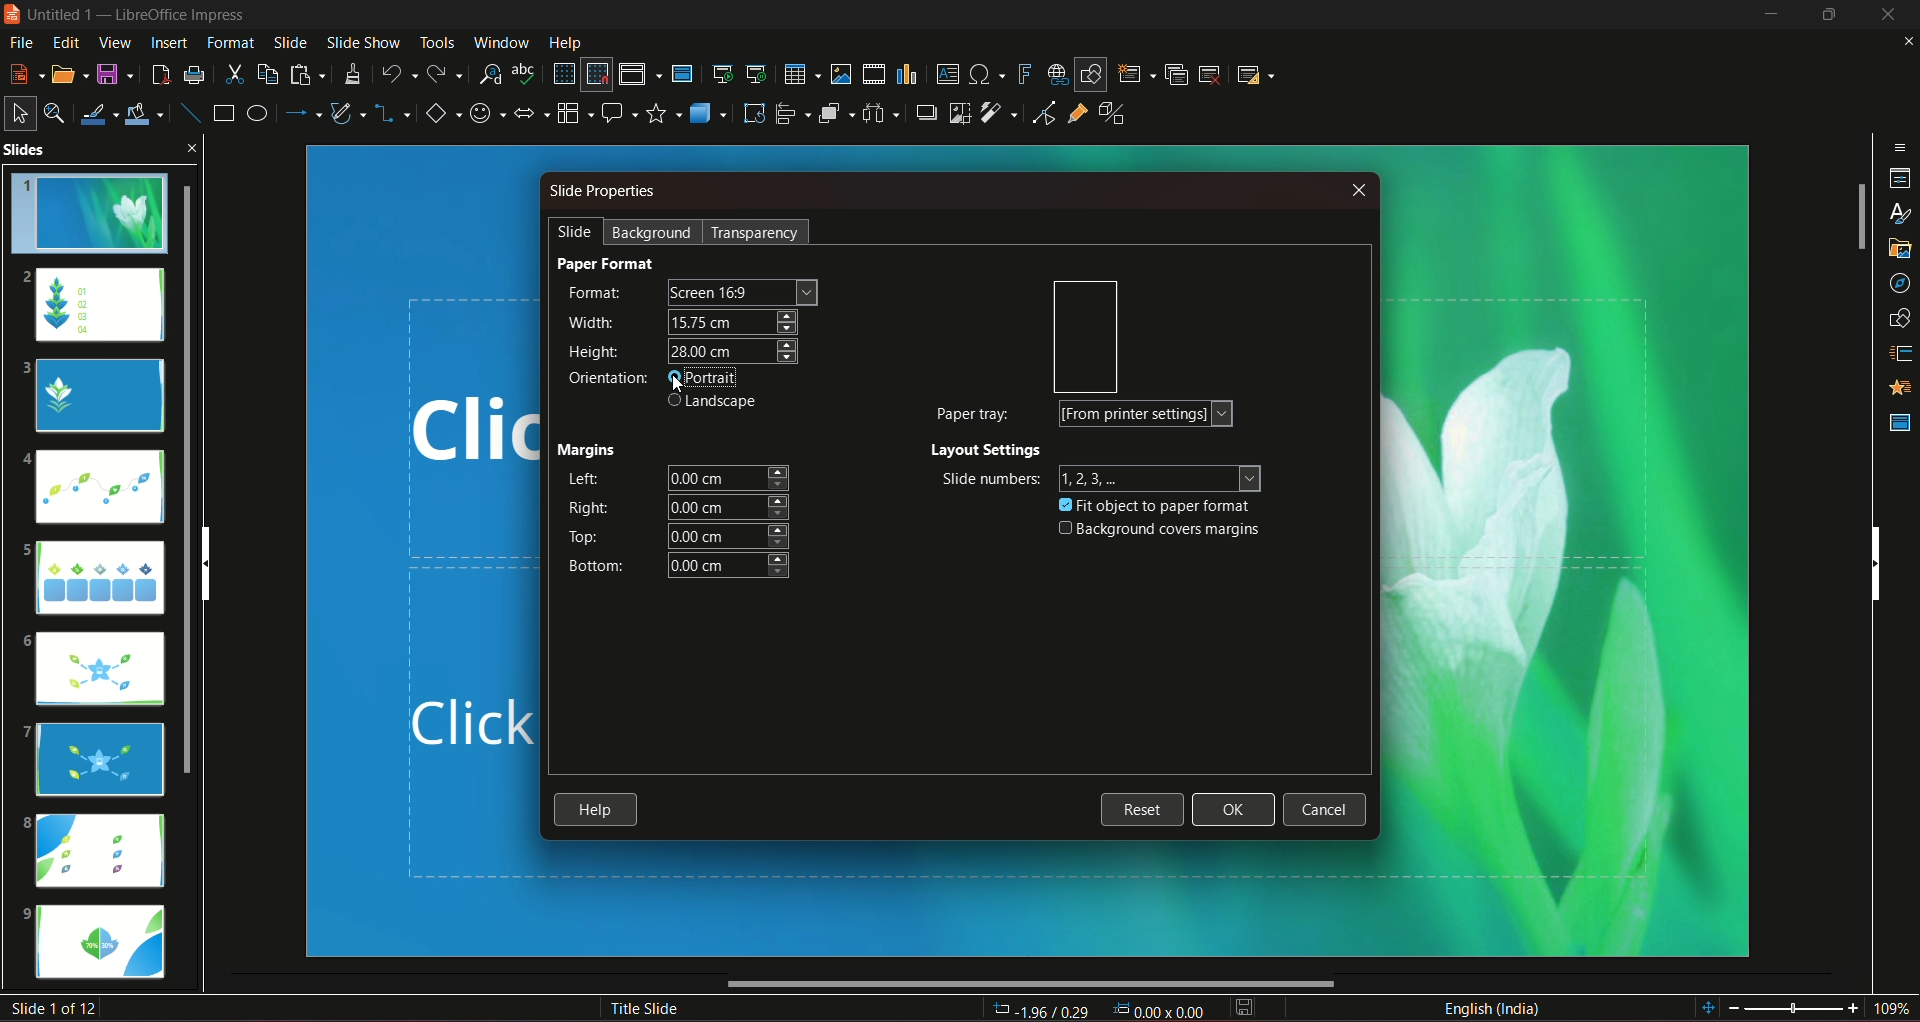 The width and height of the screenshot is (1920, 1022). What do you see at coordinates (308, 74) in the screenshot?
I see `paste` at bounding box center [308, 74].